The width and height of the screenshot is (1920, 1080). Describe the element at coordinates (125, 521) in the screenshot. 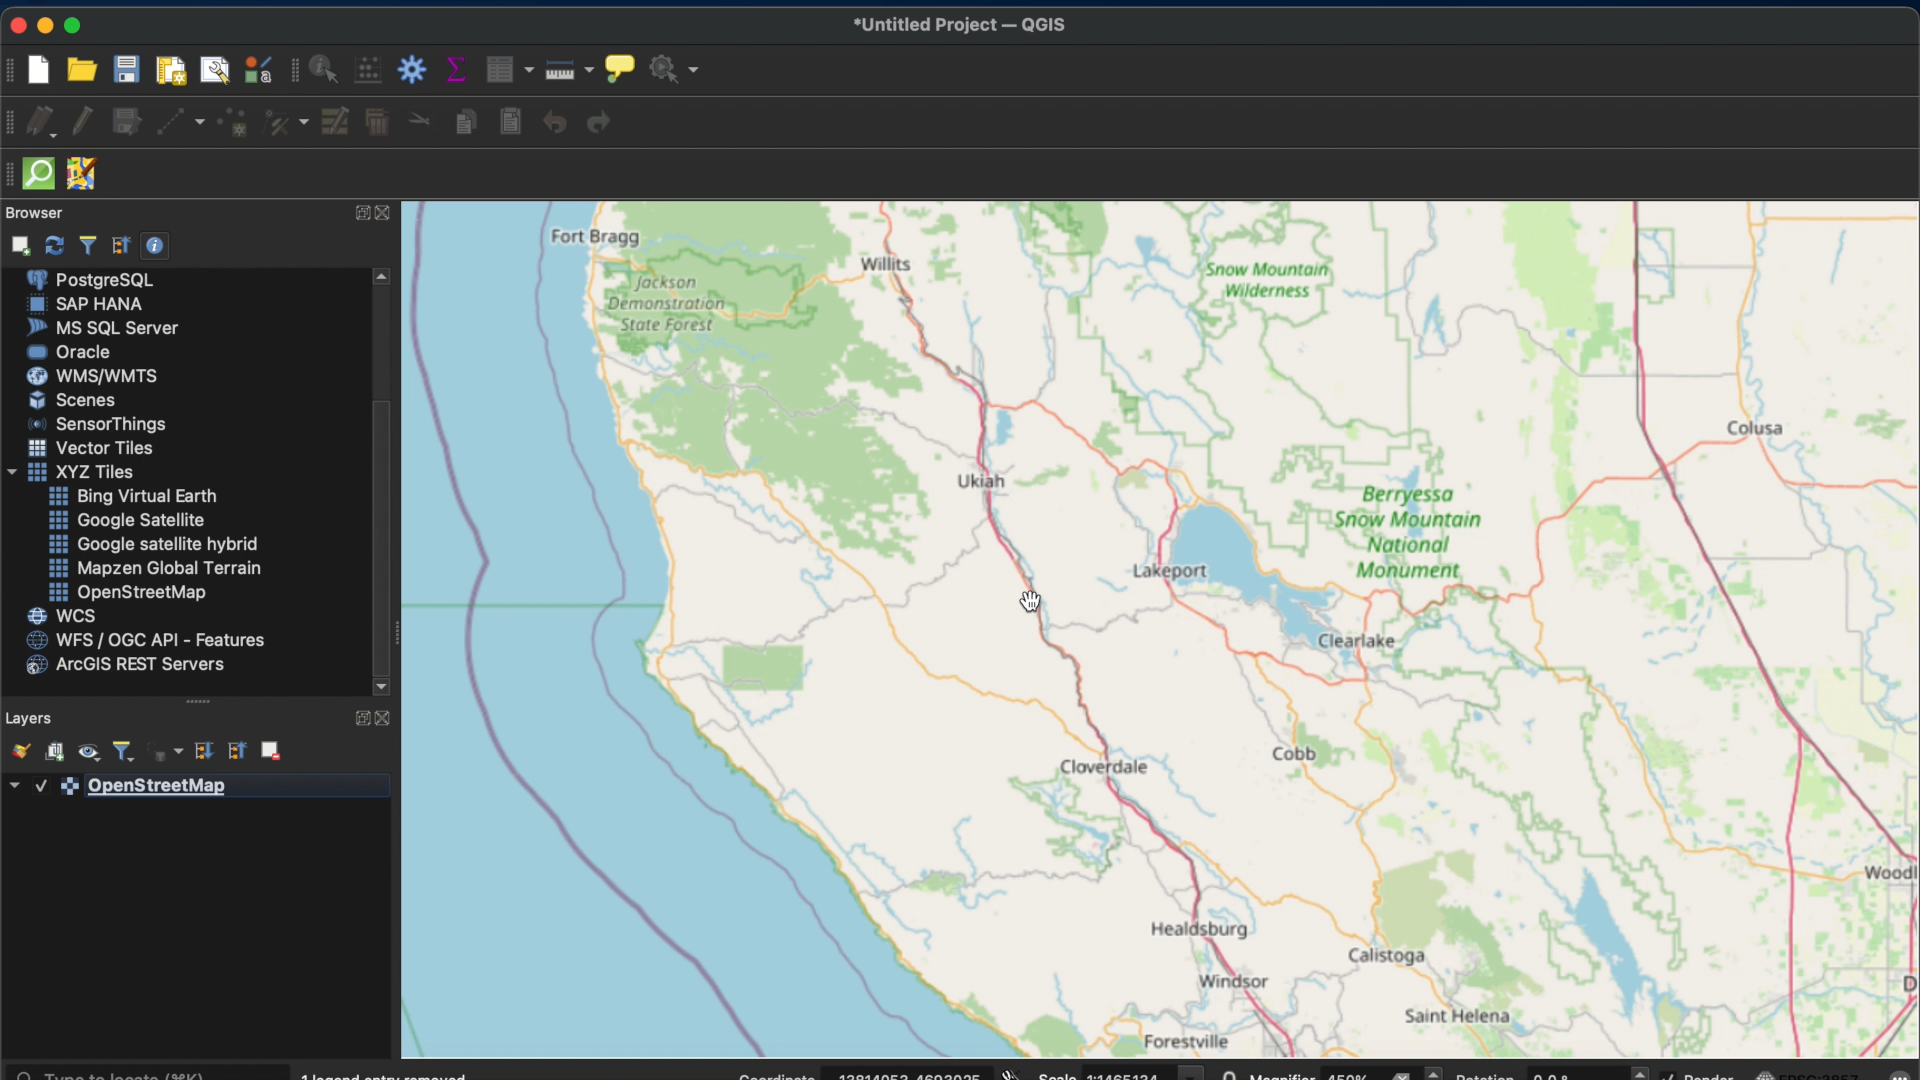

I see `google satellite` at that location.